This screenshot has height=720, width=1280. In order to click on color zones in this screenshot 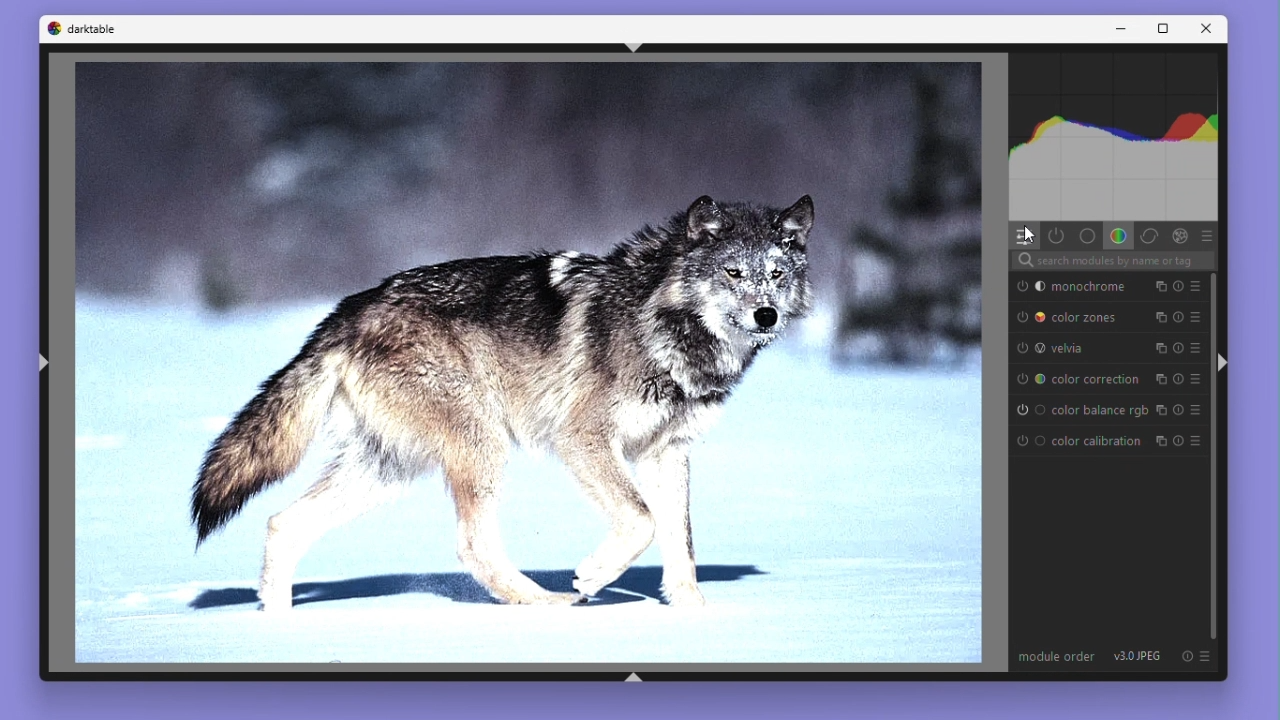, I will do `click(1077, 317)`.